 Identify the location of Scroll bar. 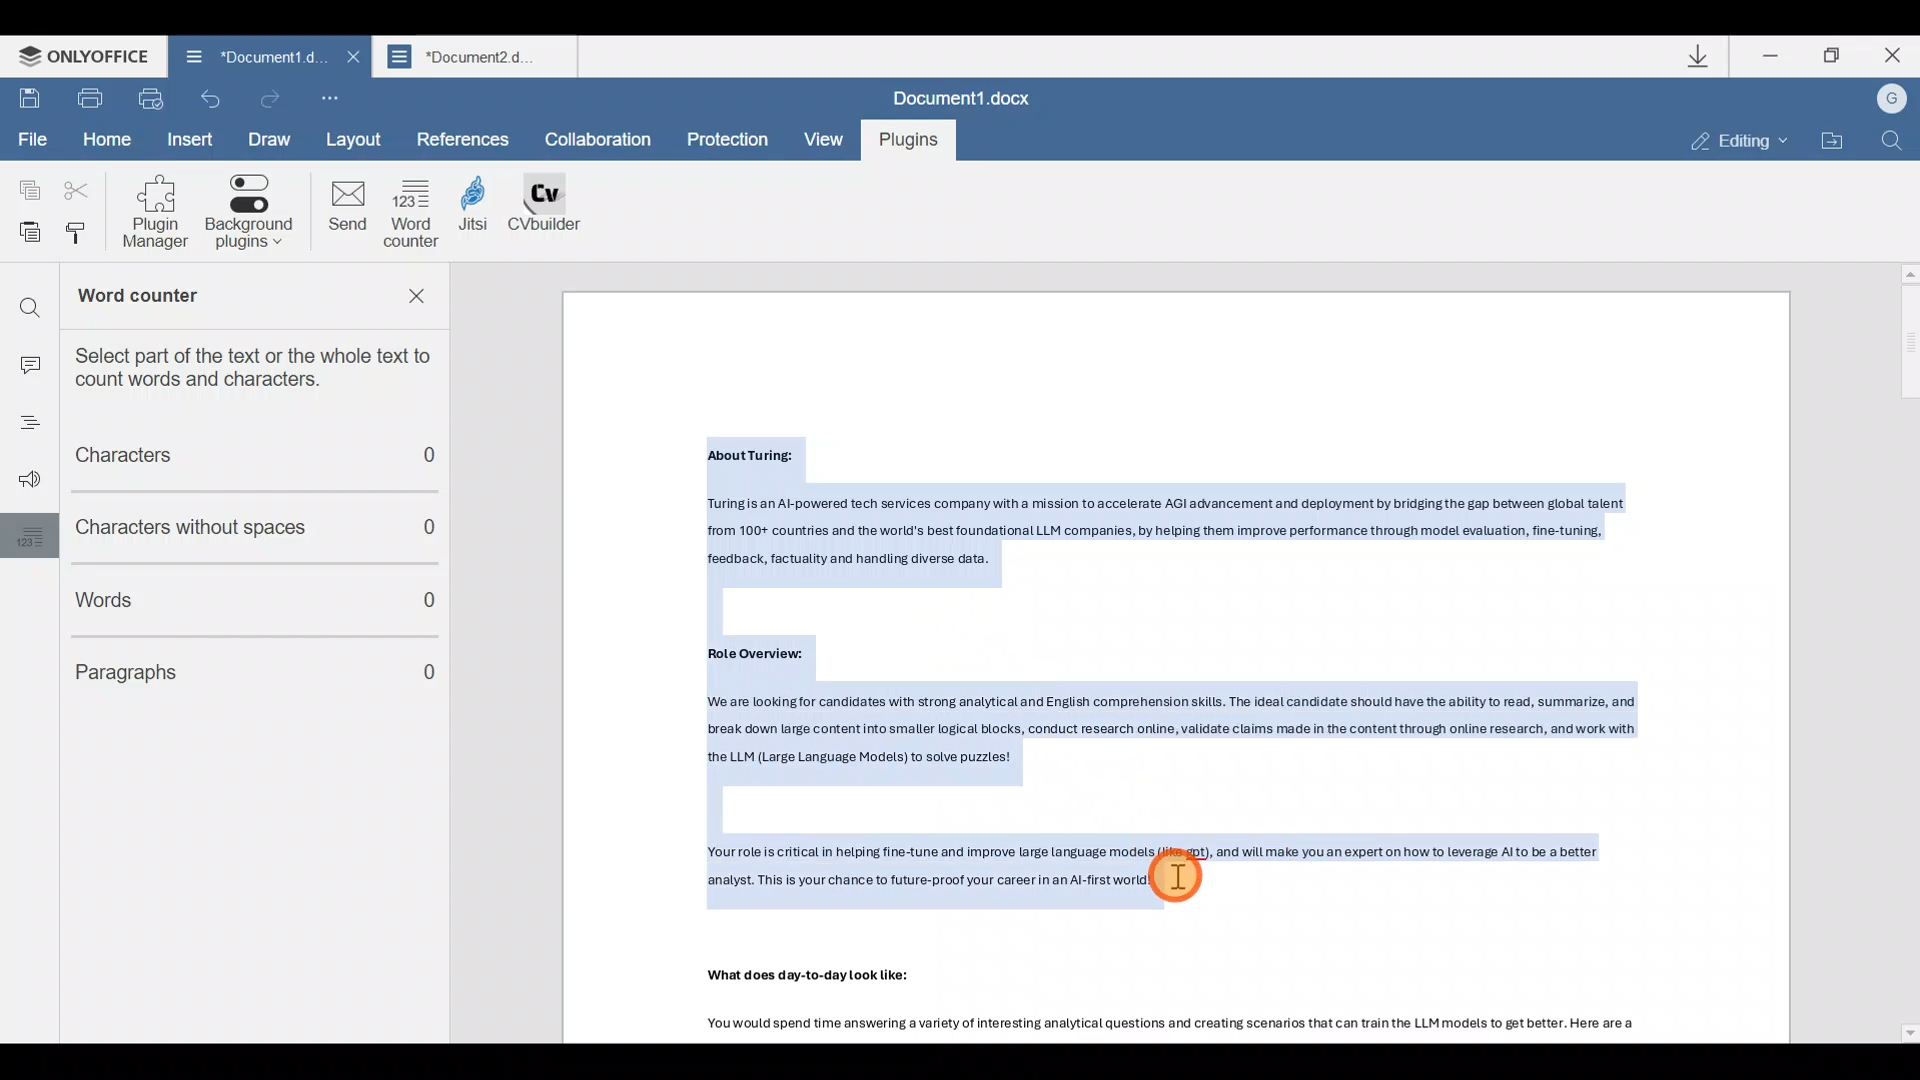
(1902, 652).